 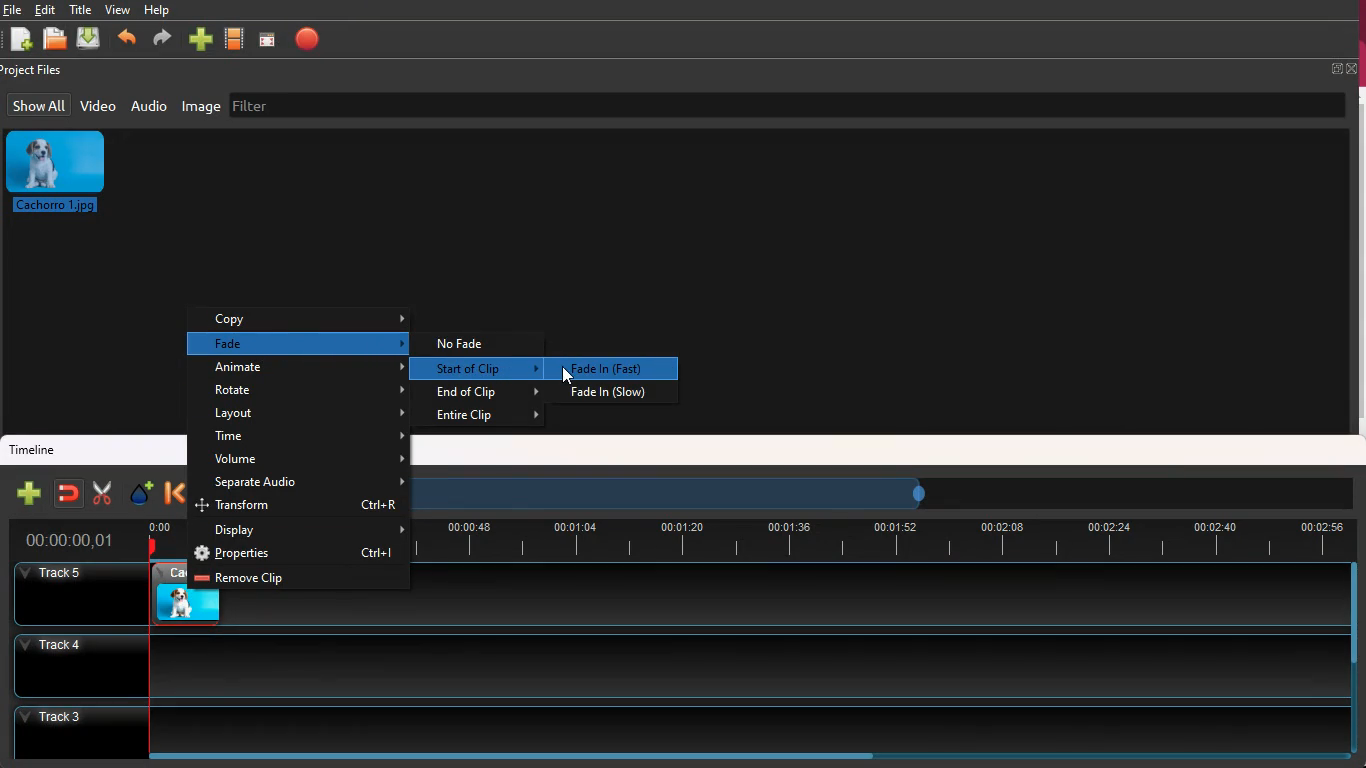 I want to click on rotate, so click(x=309, y=392).